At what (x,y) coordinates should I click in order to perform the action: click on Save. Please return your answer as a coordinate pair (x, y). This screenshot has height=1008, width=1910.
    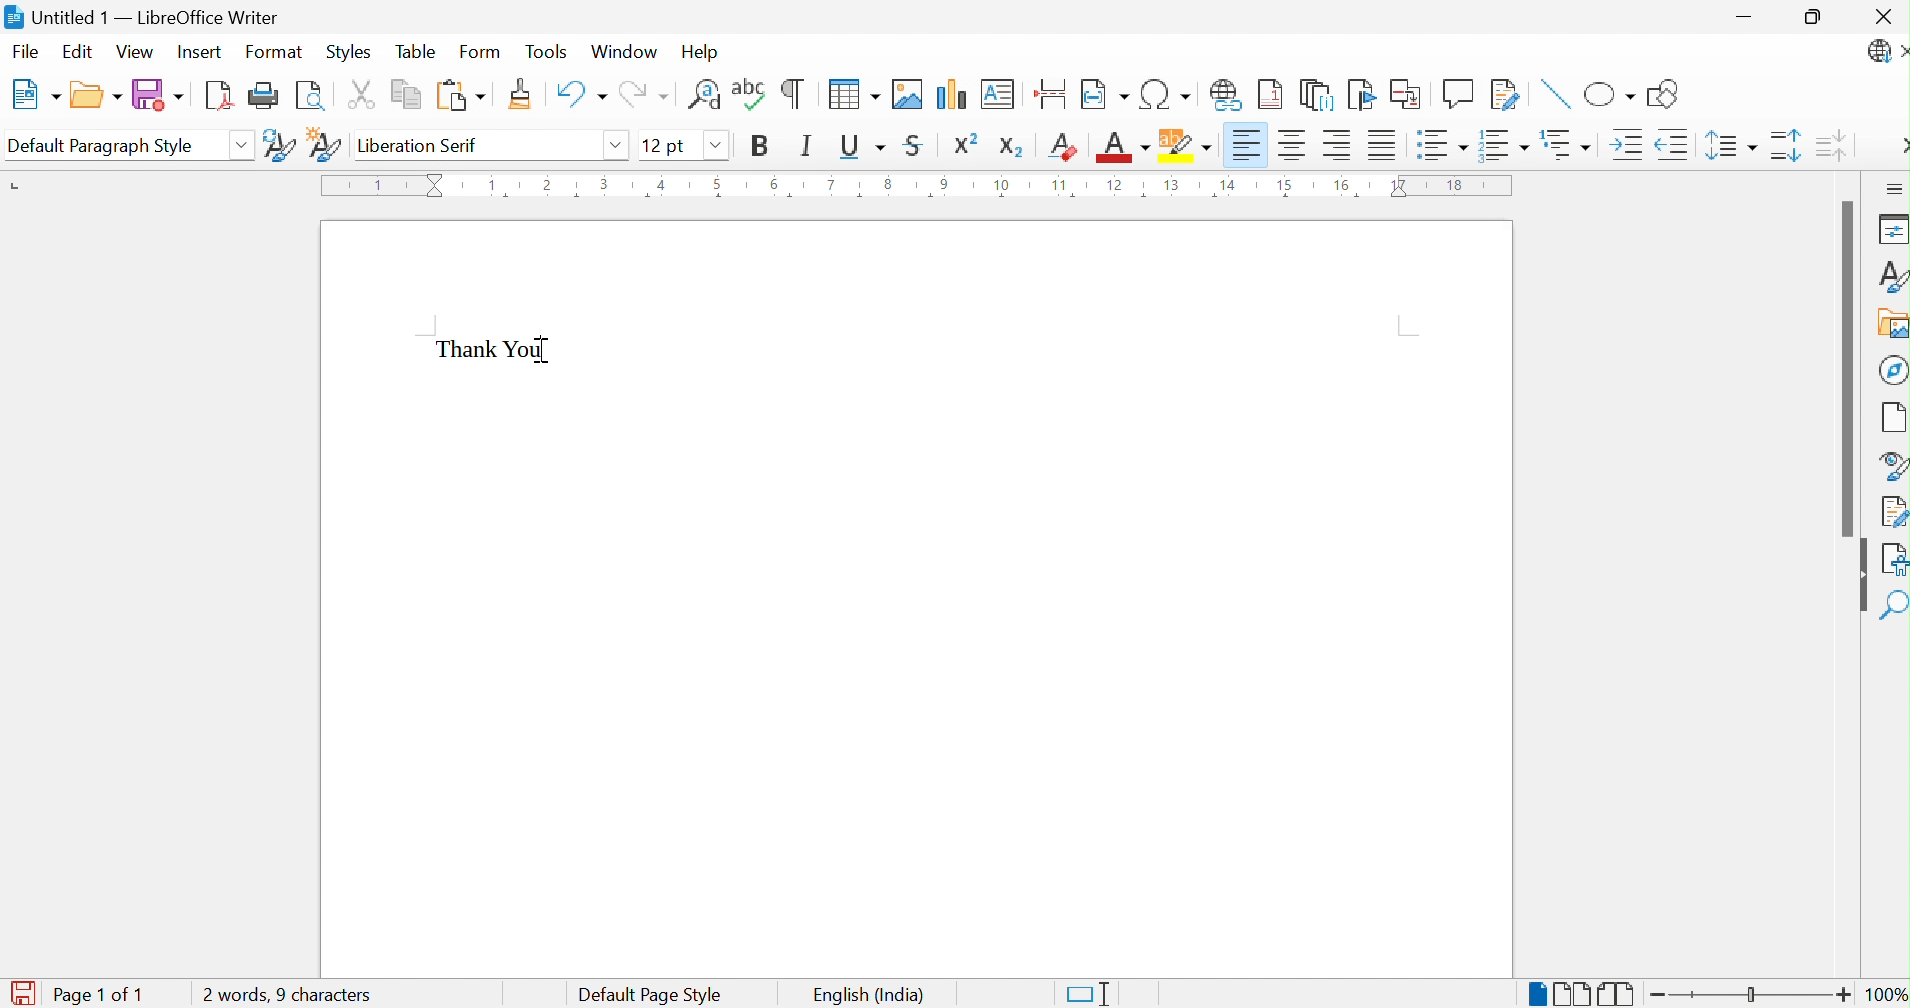
    Looking at the image, I should click on (157, 95).